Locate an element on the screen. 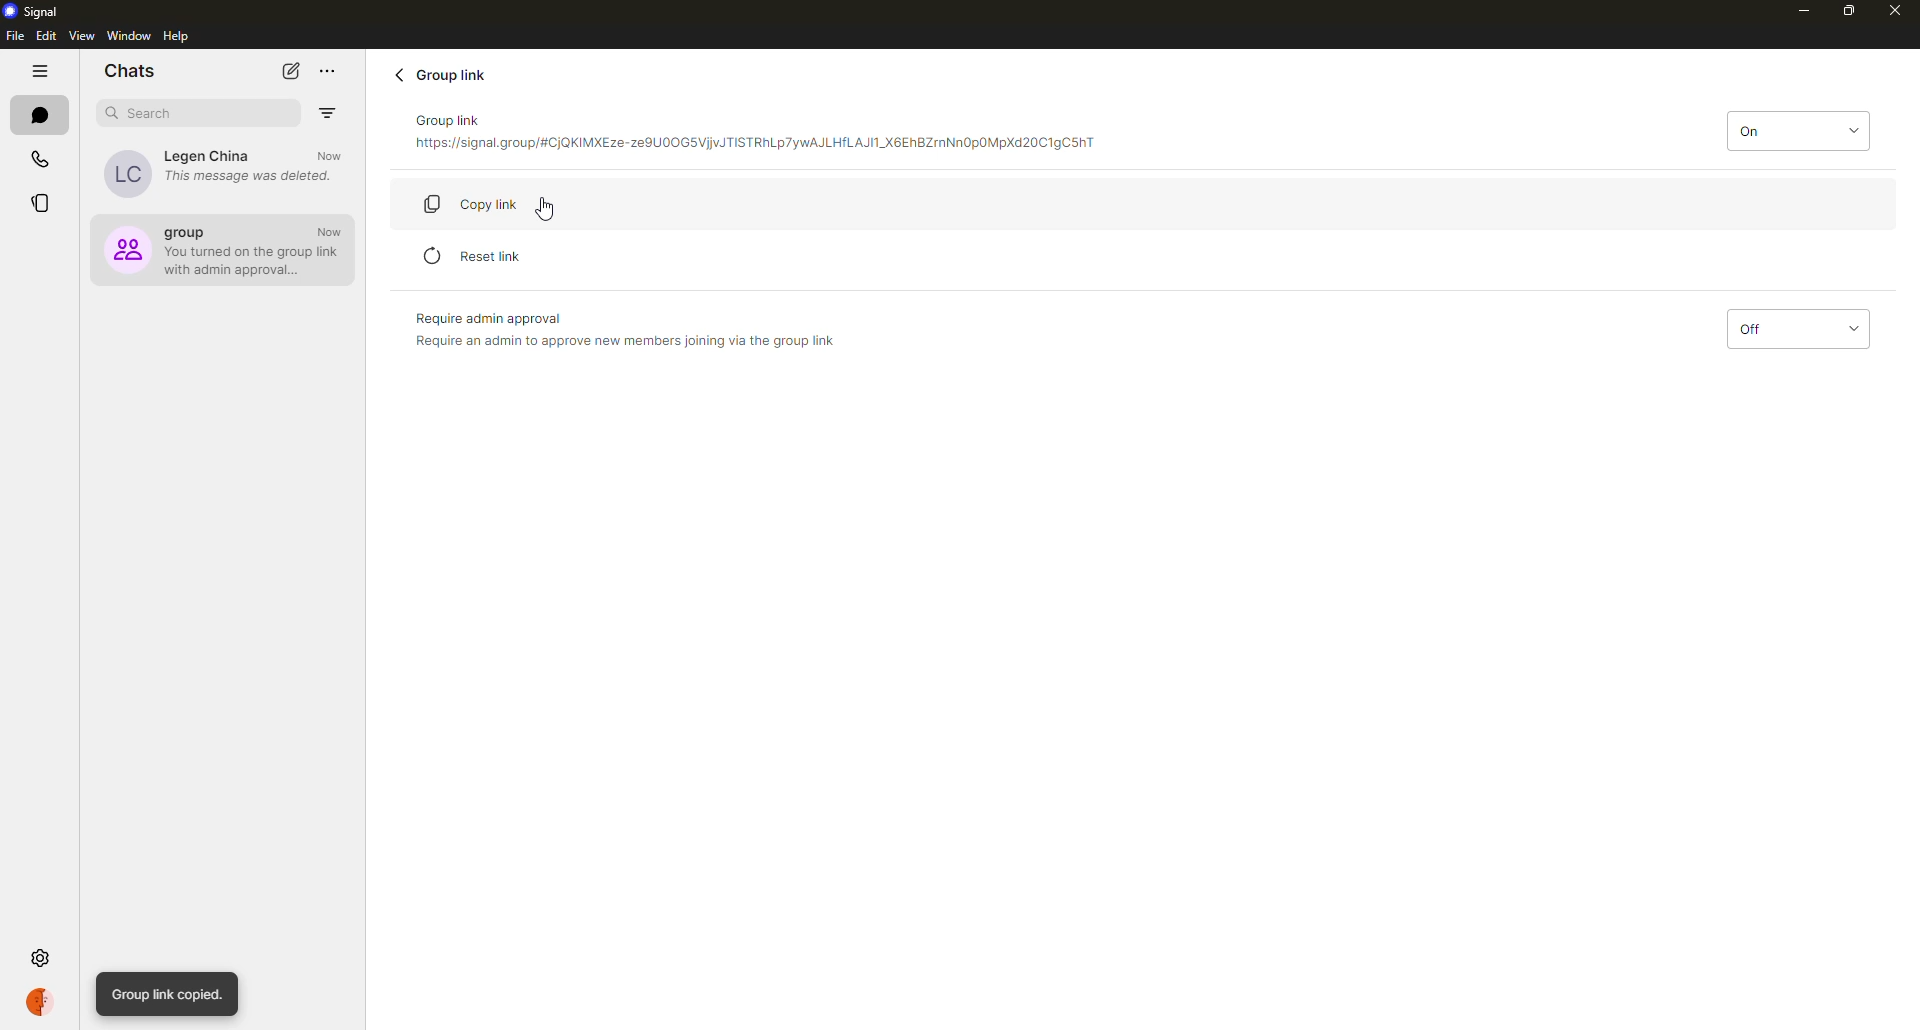 Image resolution: width=1920 pixels, height=1030 pixels. file is located at coordinates (13, 36).